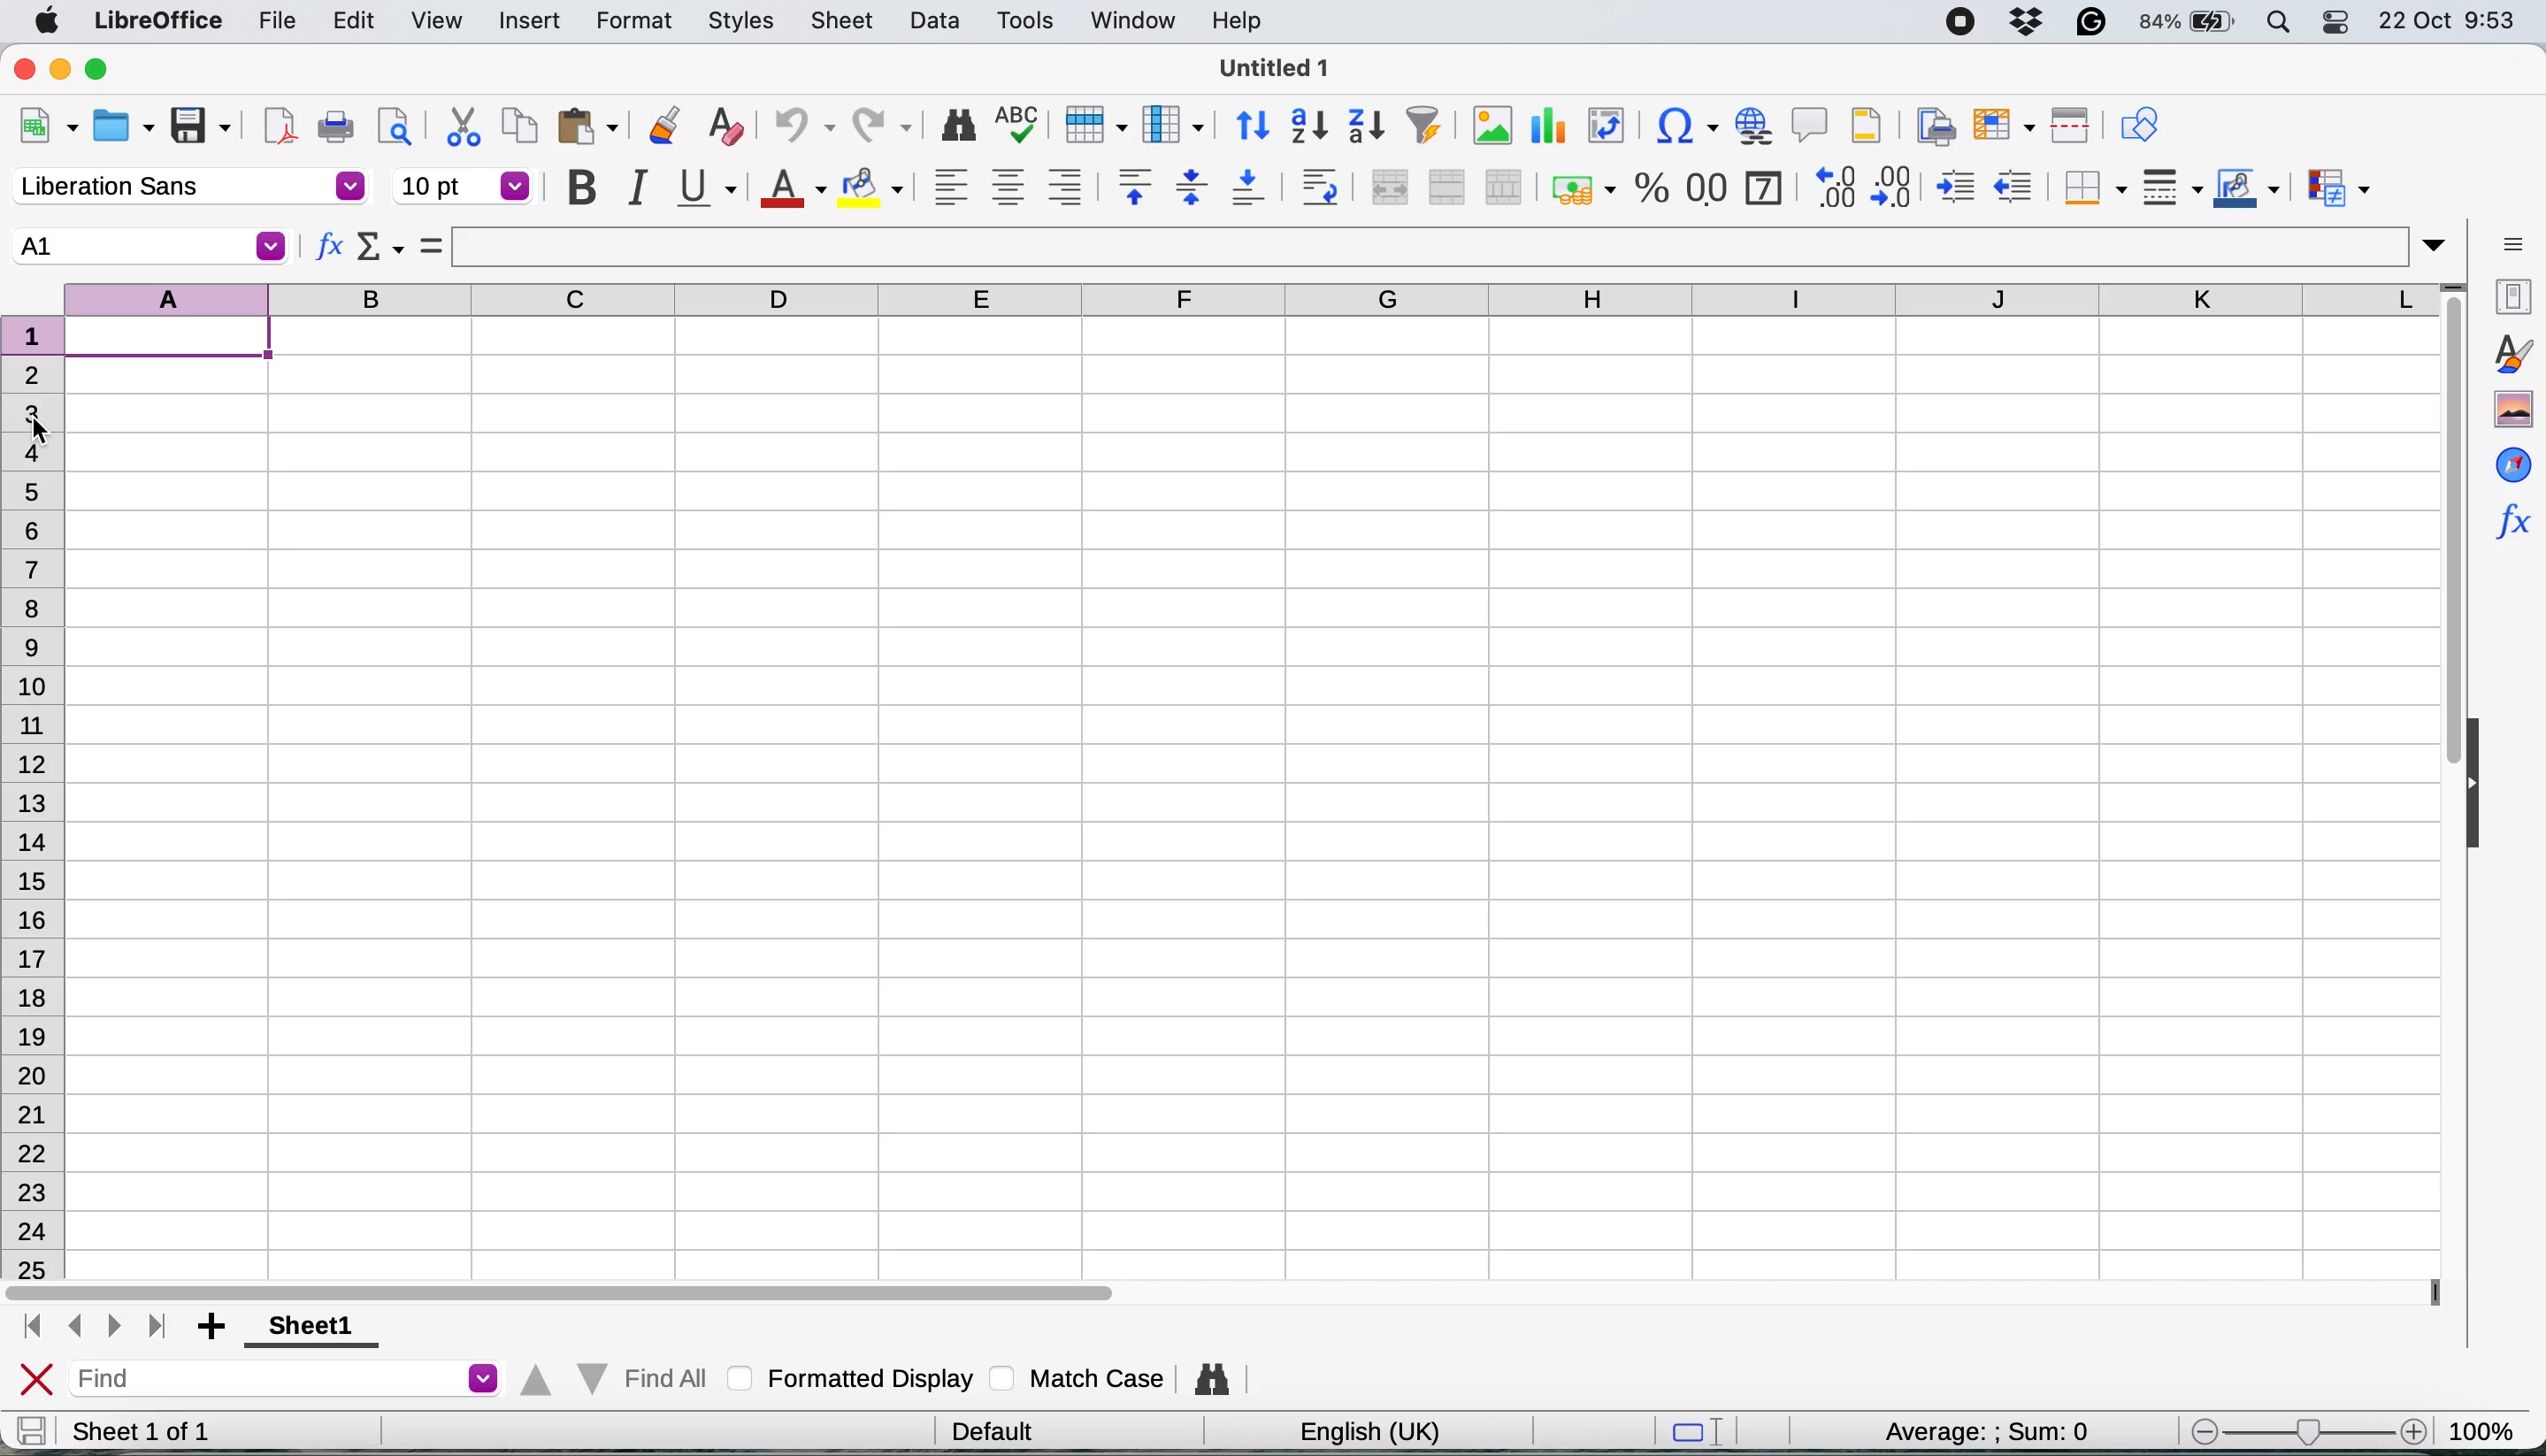 The image size is (2546, 1456). What do you see at coordinates (203, 127) in the screenshot?
I see `save` at bounding box center [203, 127].